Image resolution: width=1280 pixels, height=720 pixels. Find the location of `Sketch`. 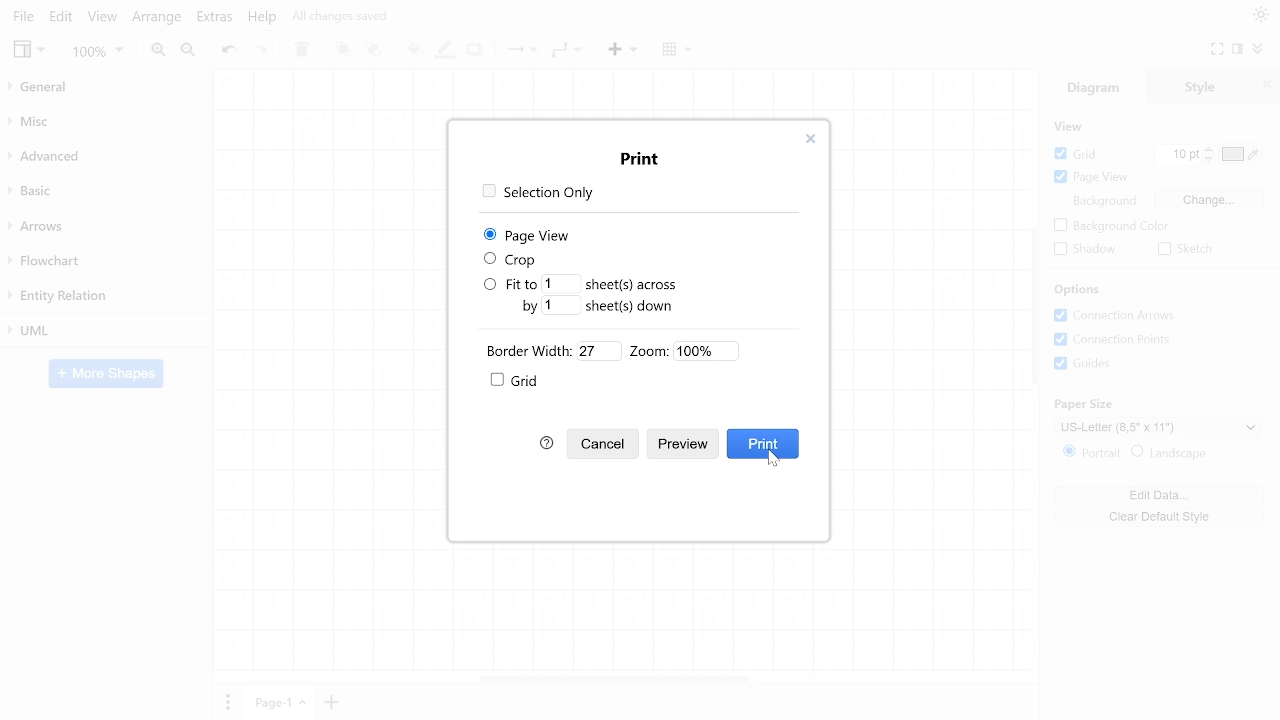

Sketch is located at coordinates (1189, 251).